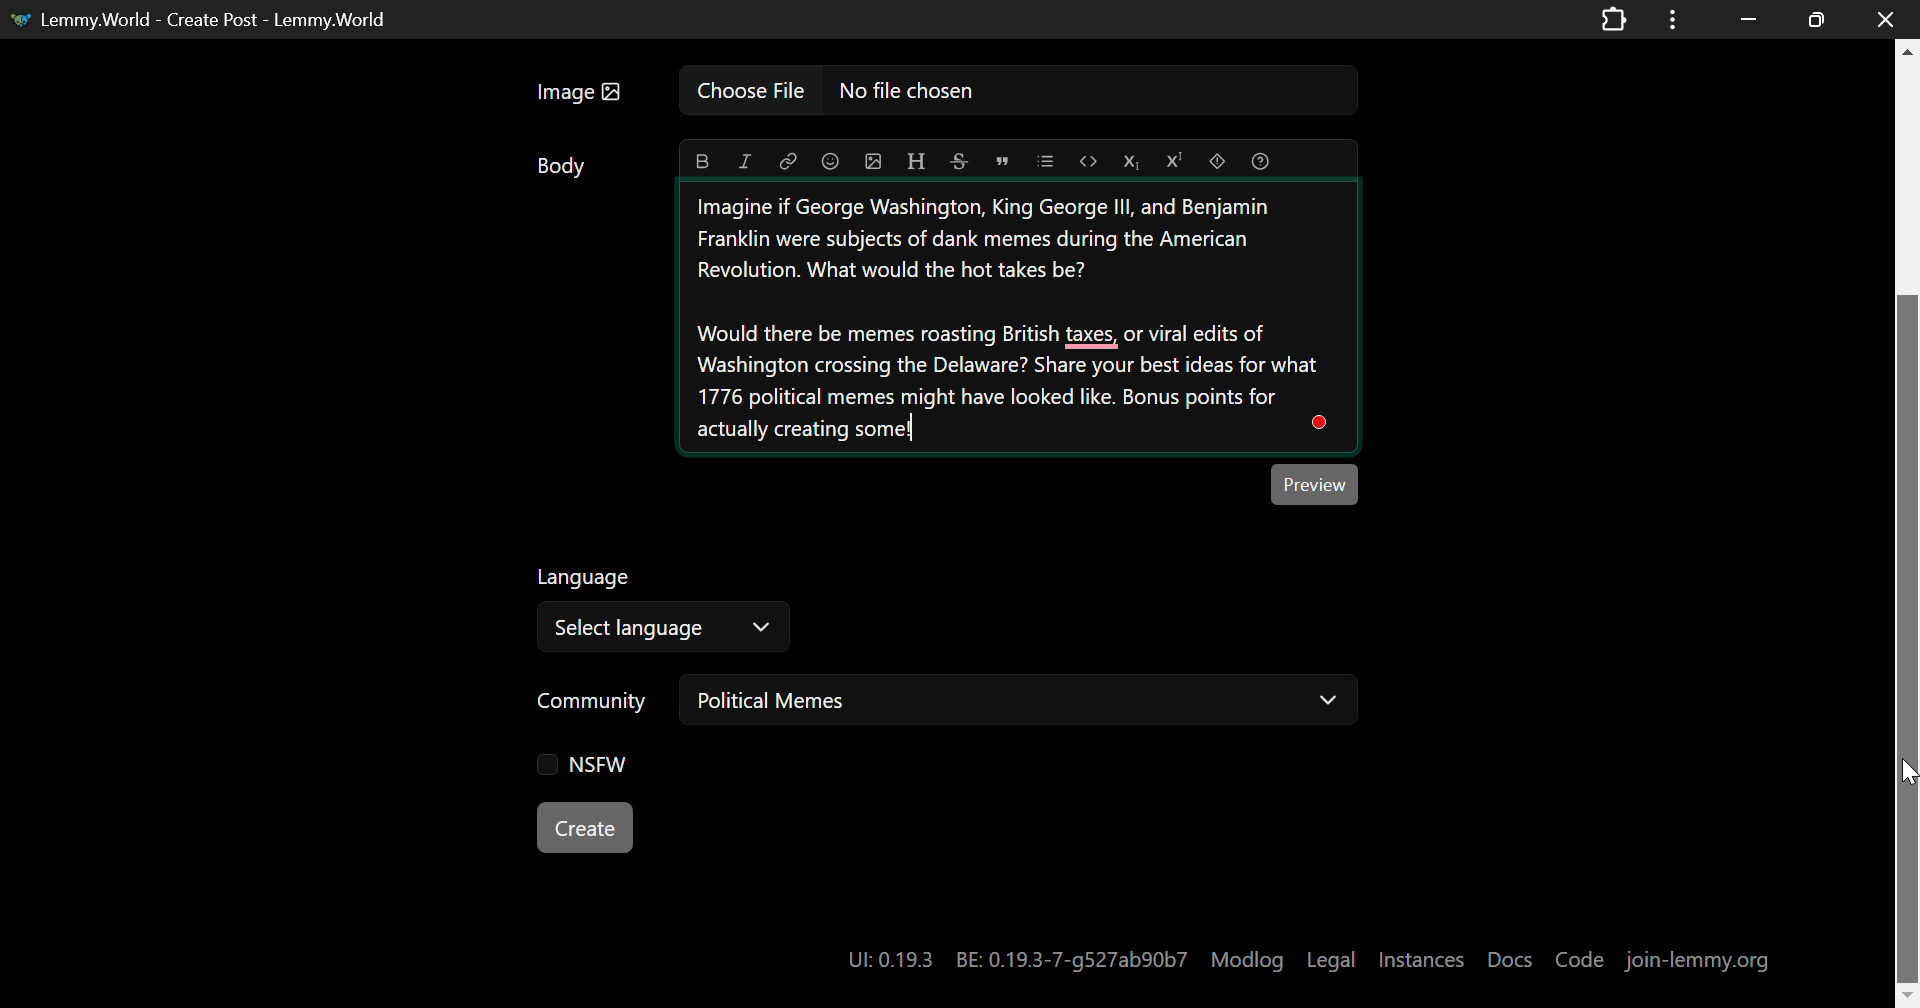 Image resolution: width=1920 pixels, height=1008 pixels. Describe the element at coordinates (744, 161) in the screenshot. I see `Italic` at that location.